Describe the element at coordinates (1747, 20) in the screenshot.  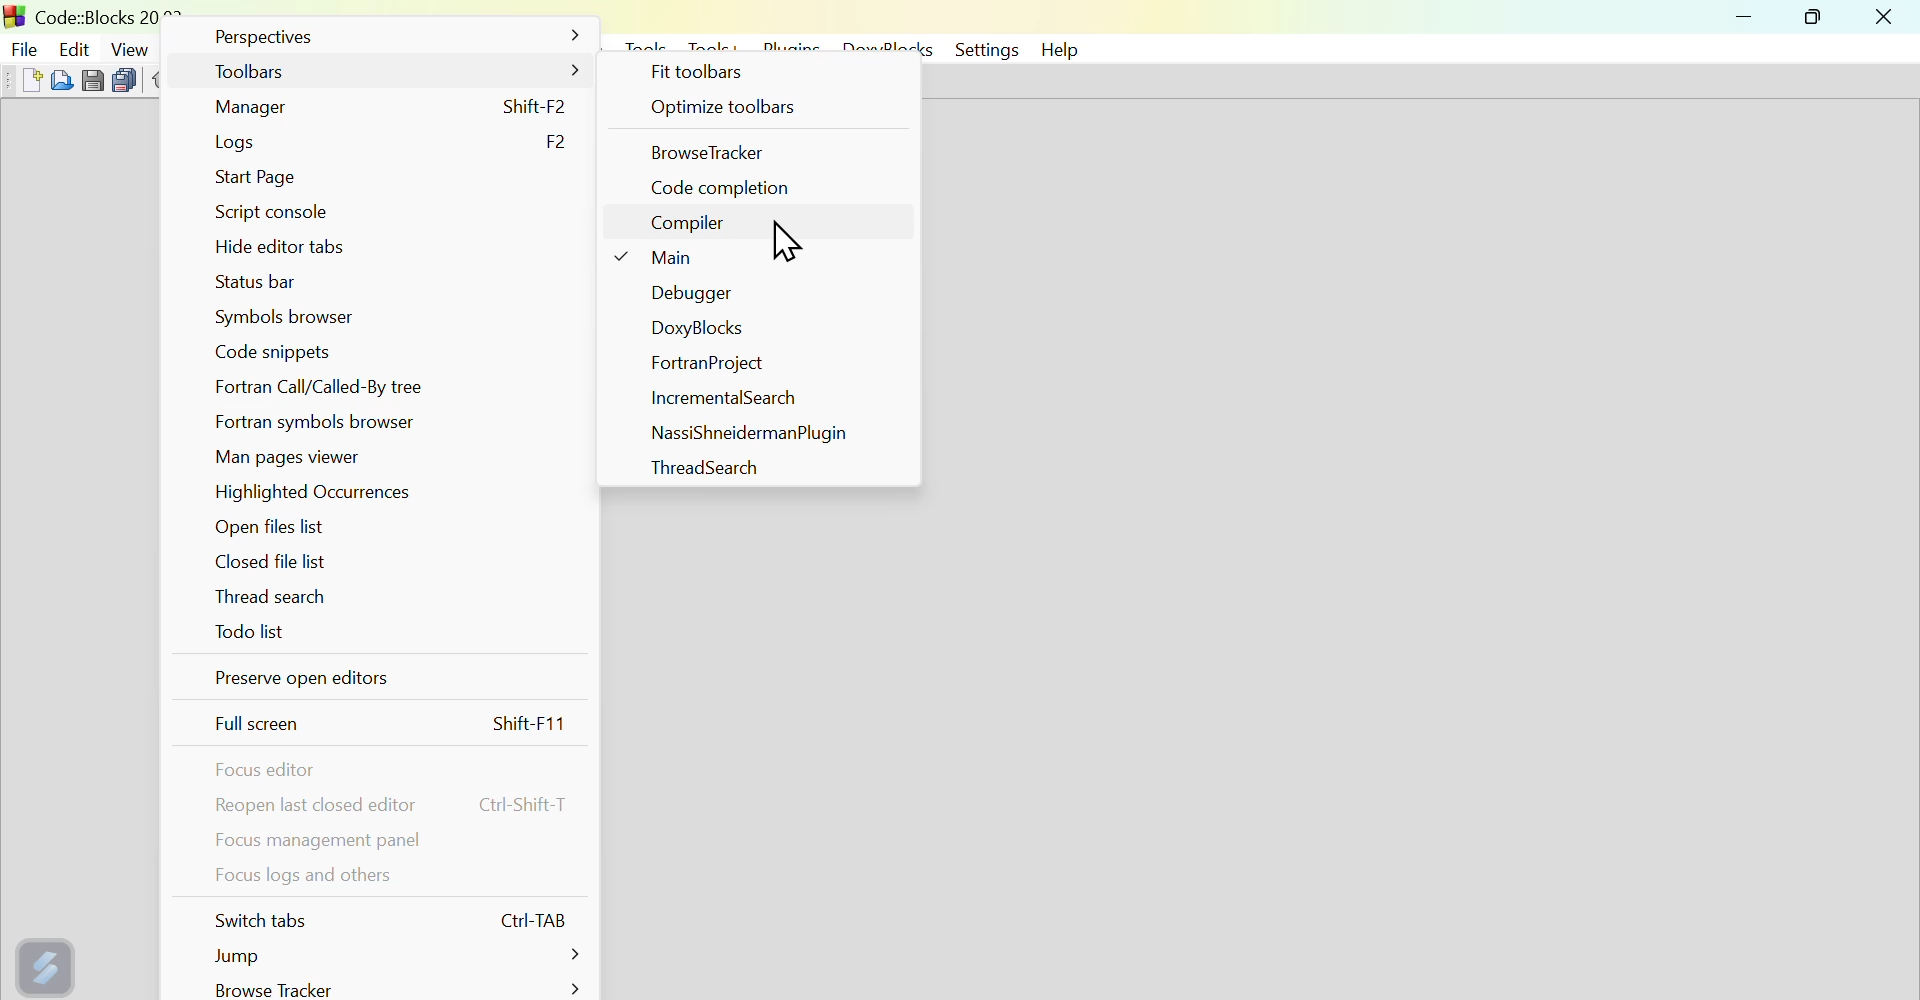
I see `minimise` at that location.